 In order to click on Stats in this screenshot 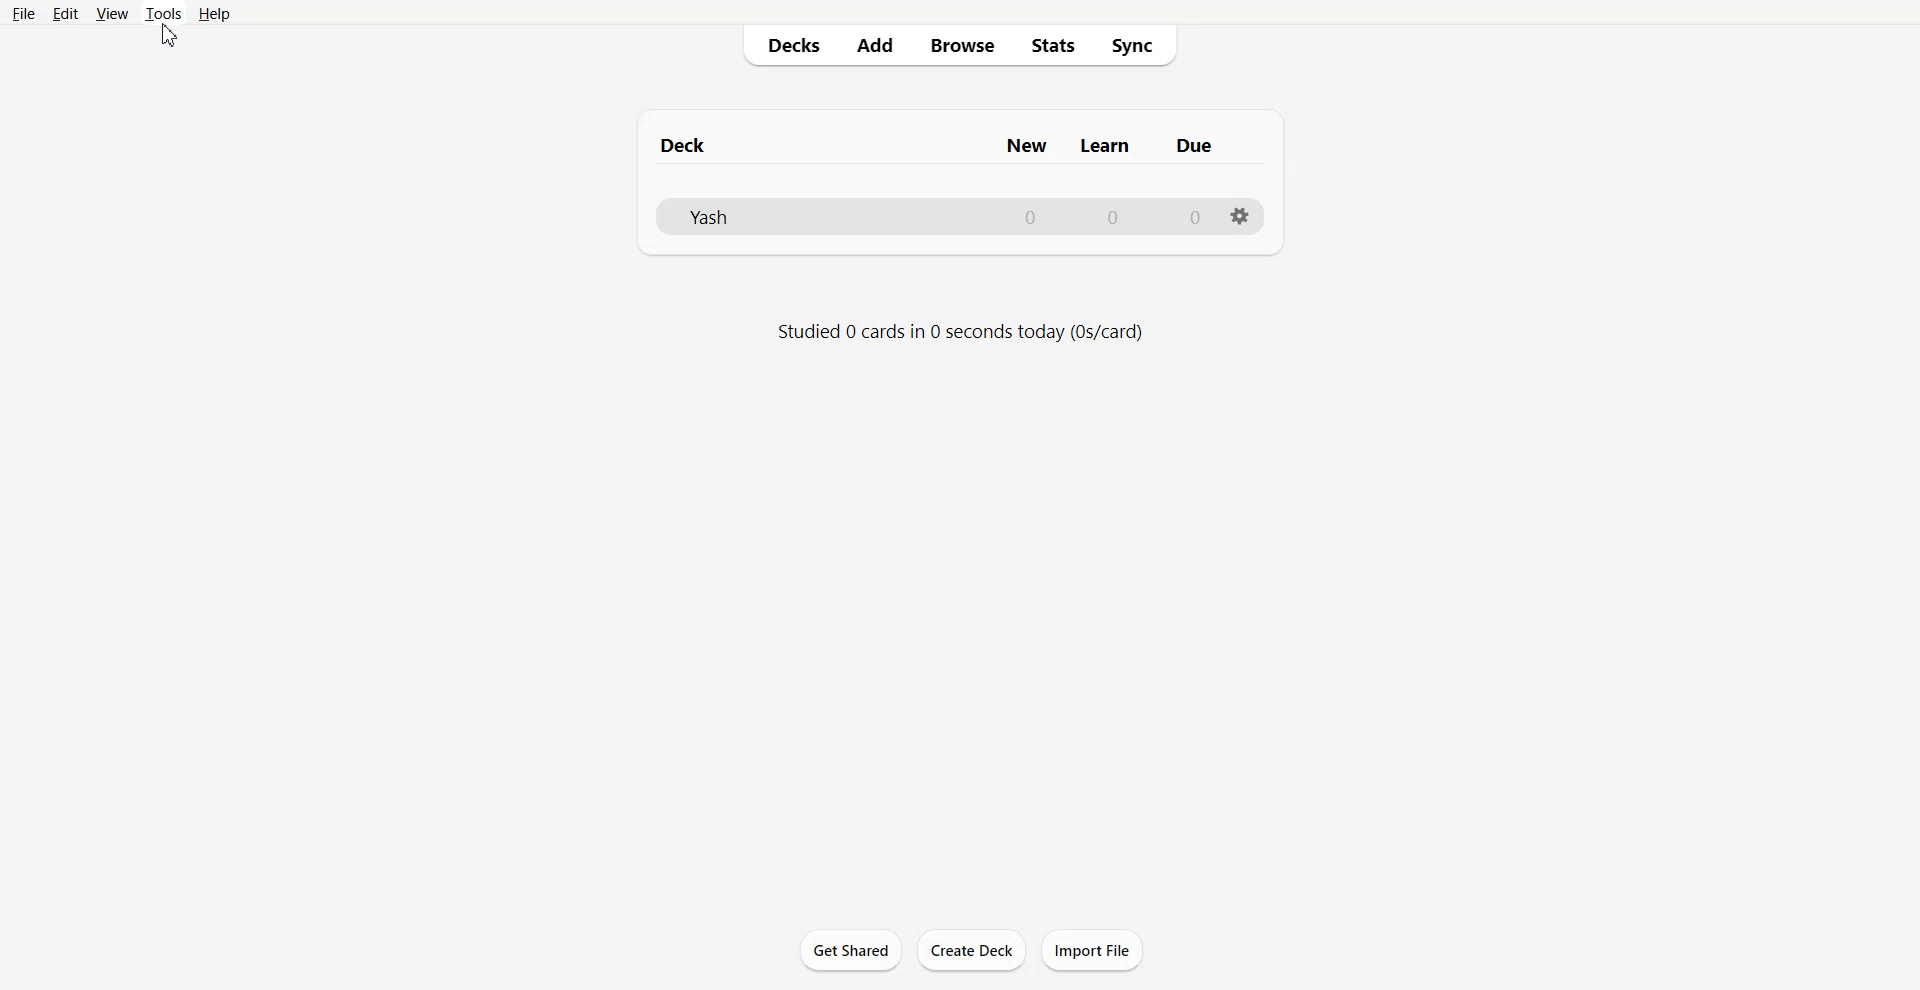, I will do `click(1054, 46)`.